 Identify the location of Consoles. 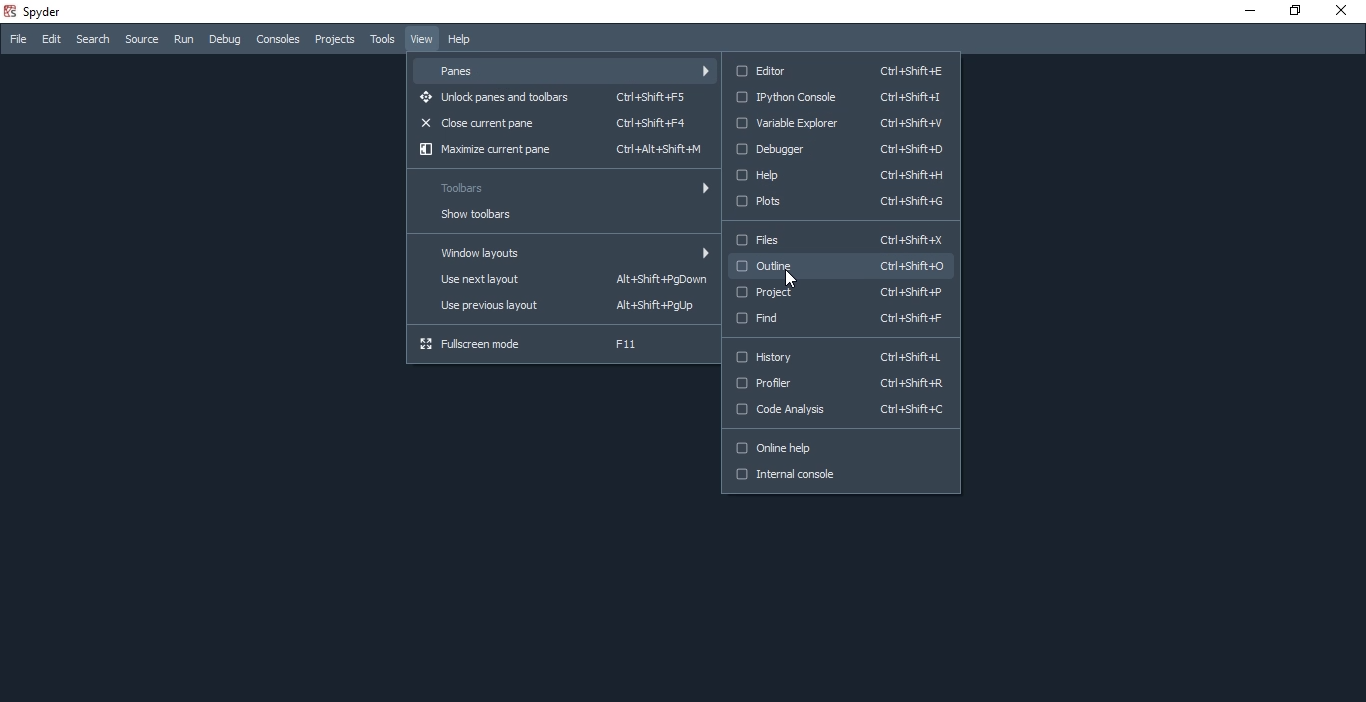
(277, 39).